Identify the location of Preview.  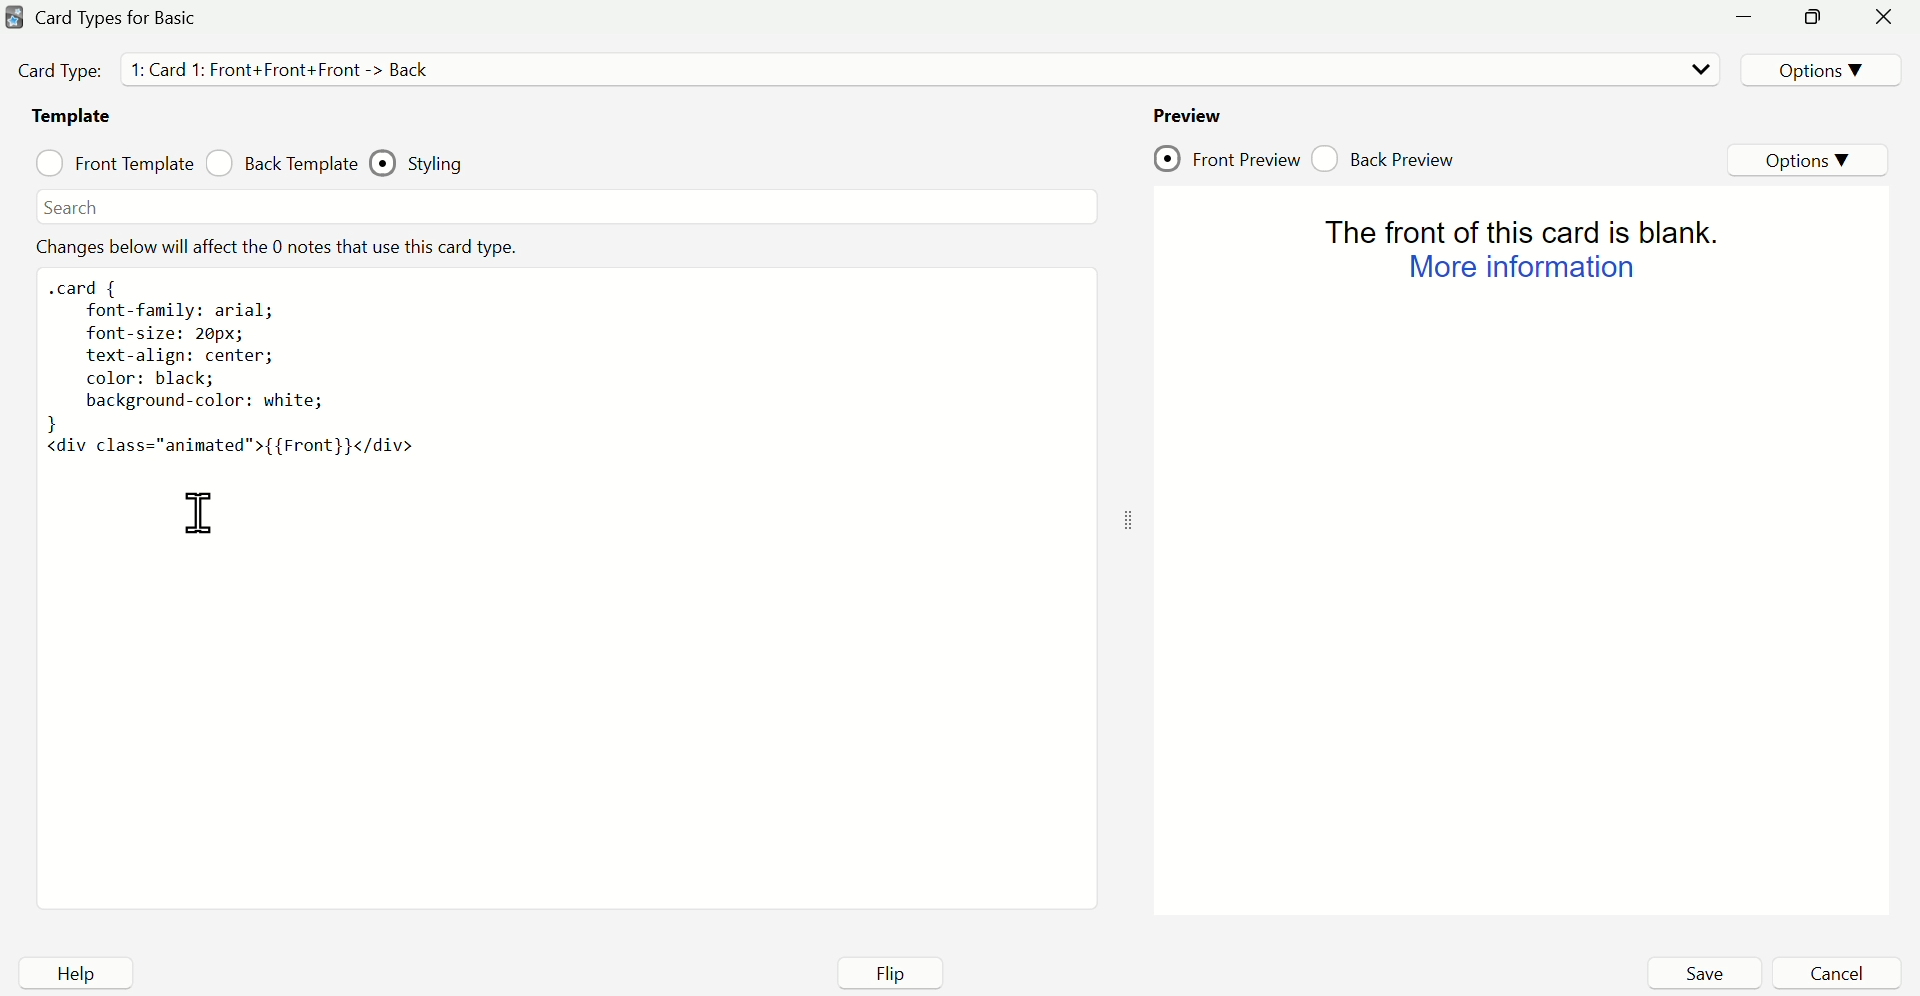
(1529, 553).